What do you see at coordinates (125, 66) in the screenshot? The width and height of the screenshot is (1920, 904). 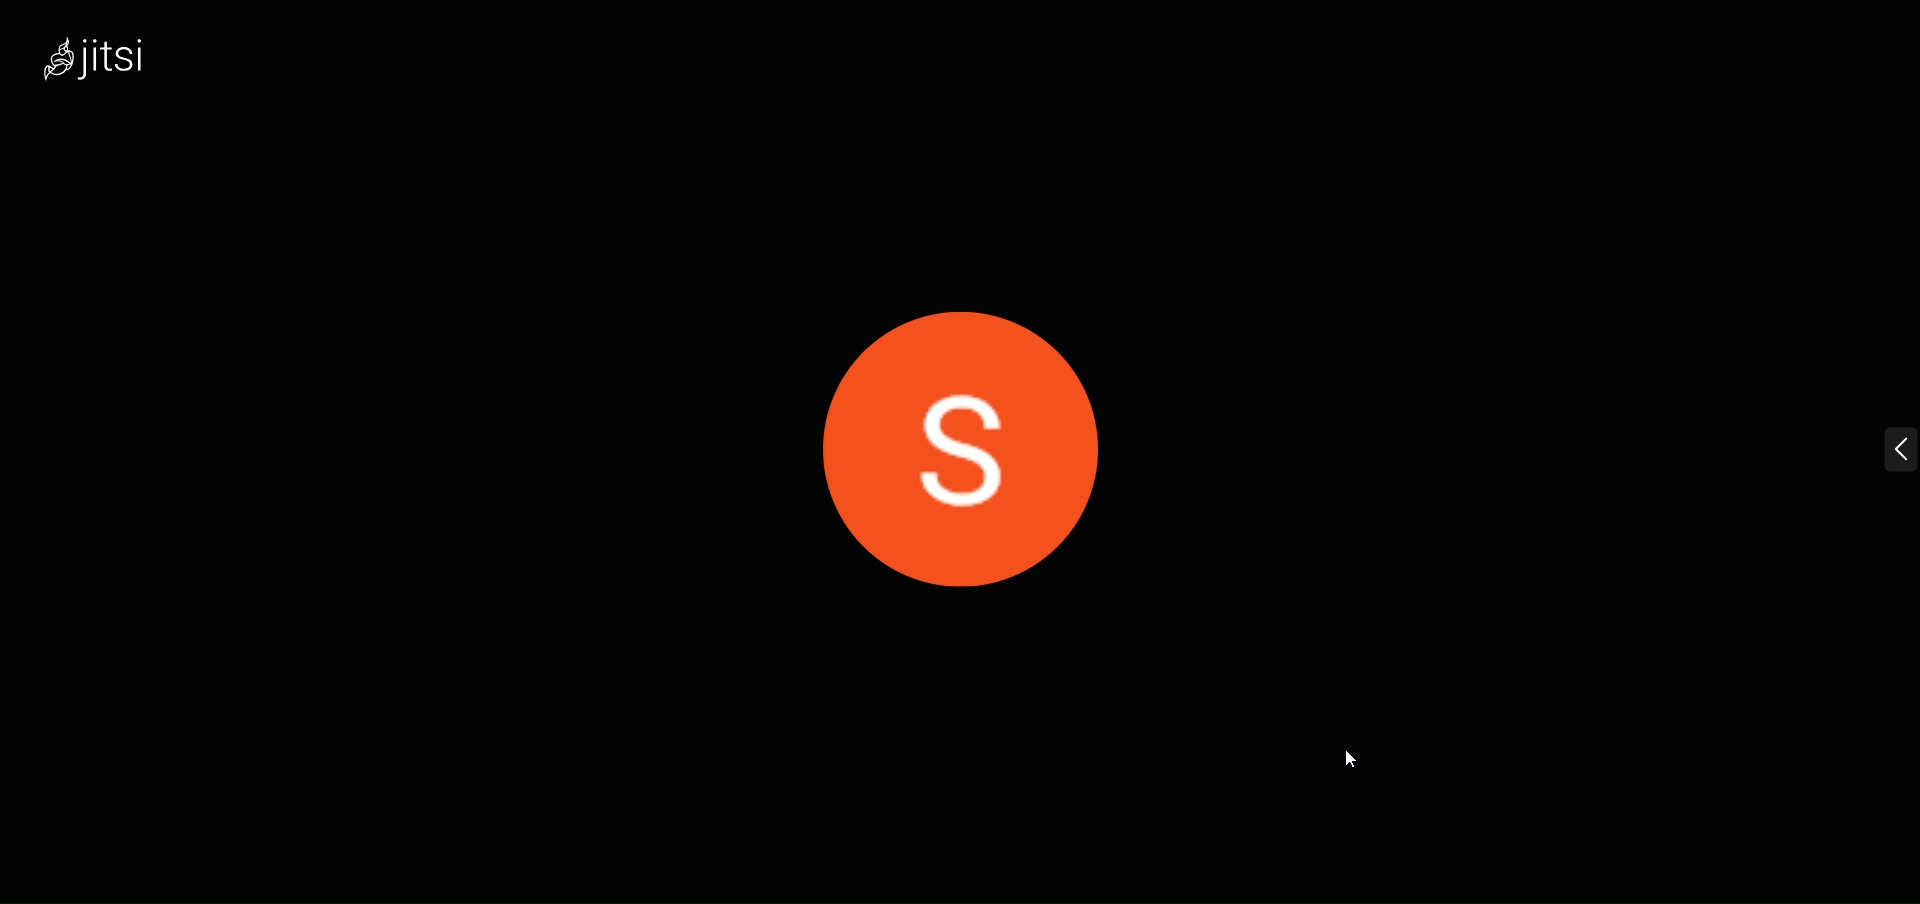 I see `JITSI` at bounding box center [125, 66].